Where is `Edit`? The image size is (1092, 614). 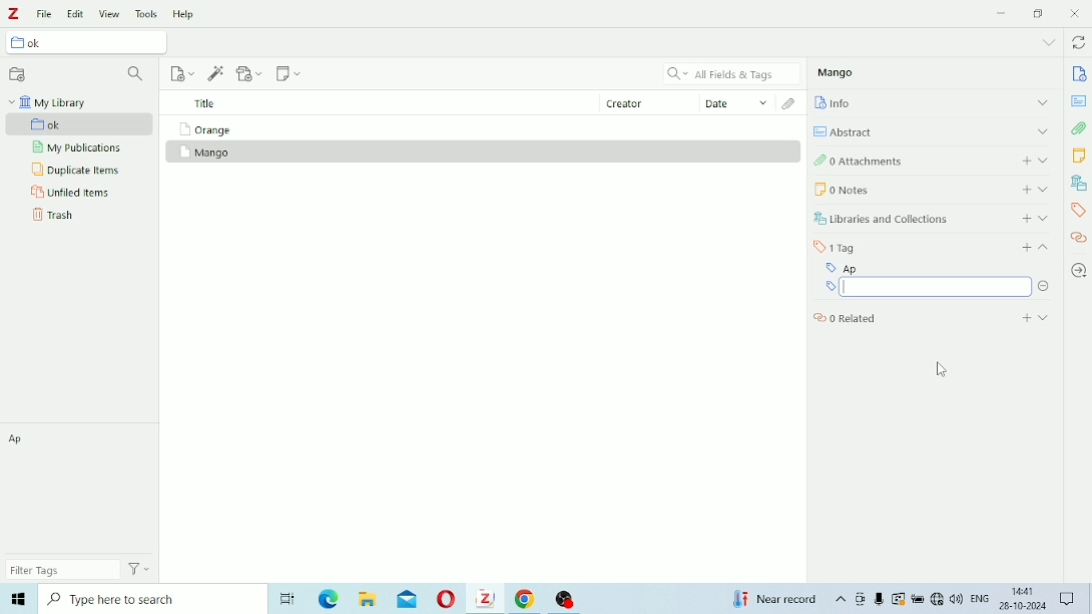 Edit is located at coordinates (76, 15).